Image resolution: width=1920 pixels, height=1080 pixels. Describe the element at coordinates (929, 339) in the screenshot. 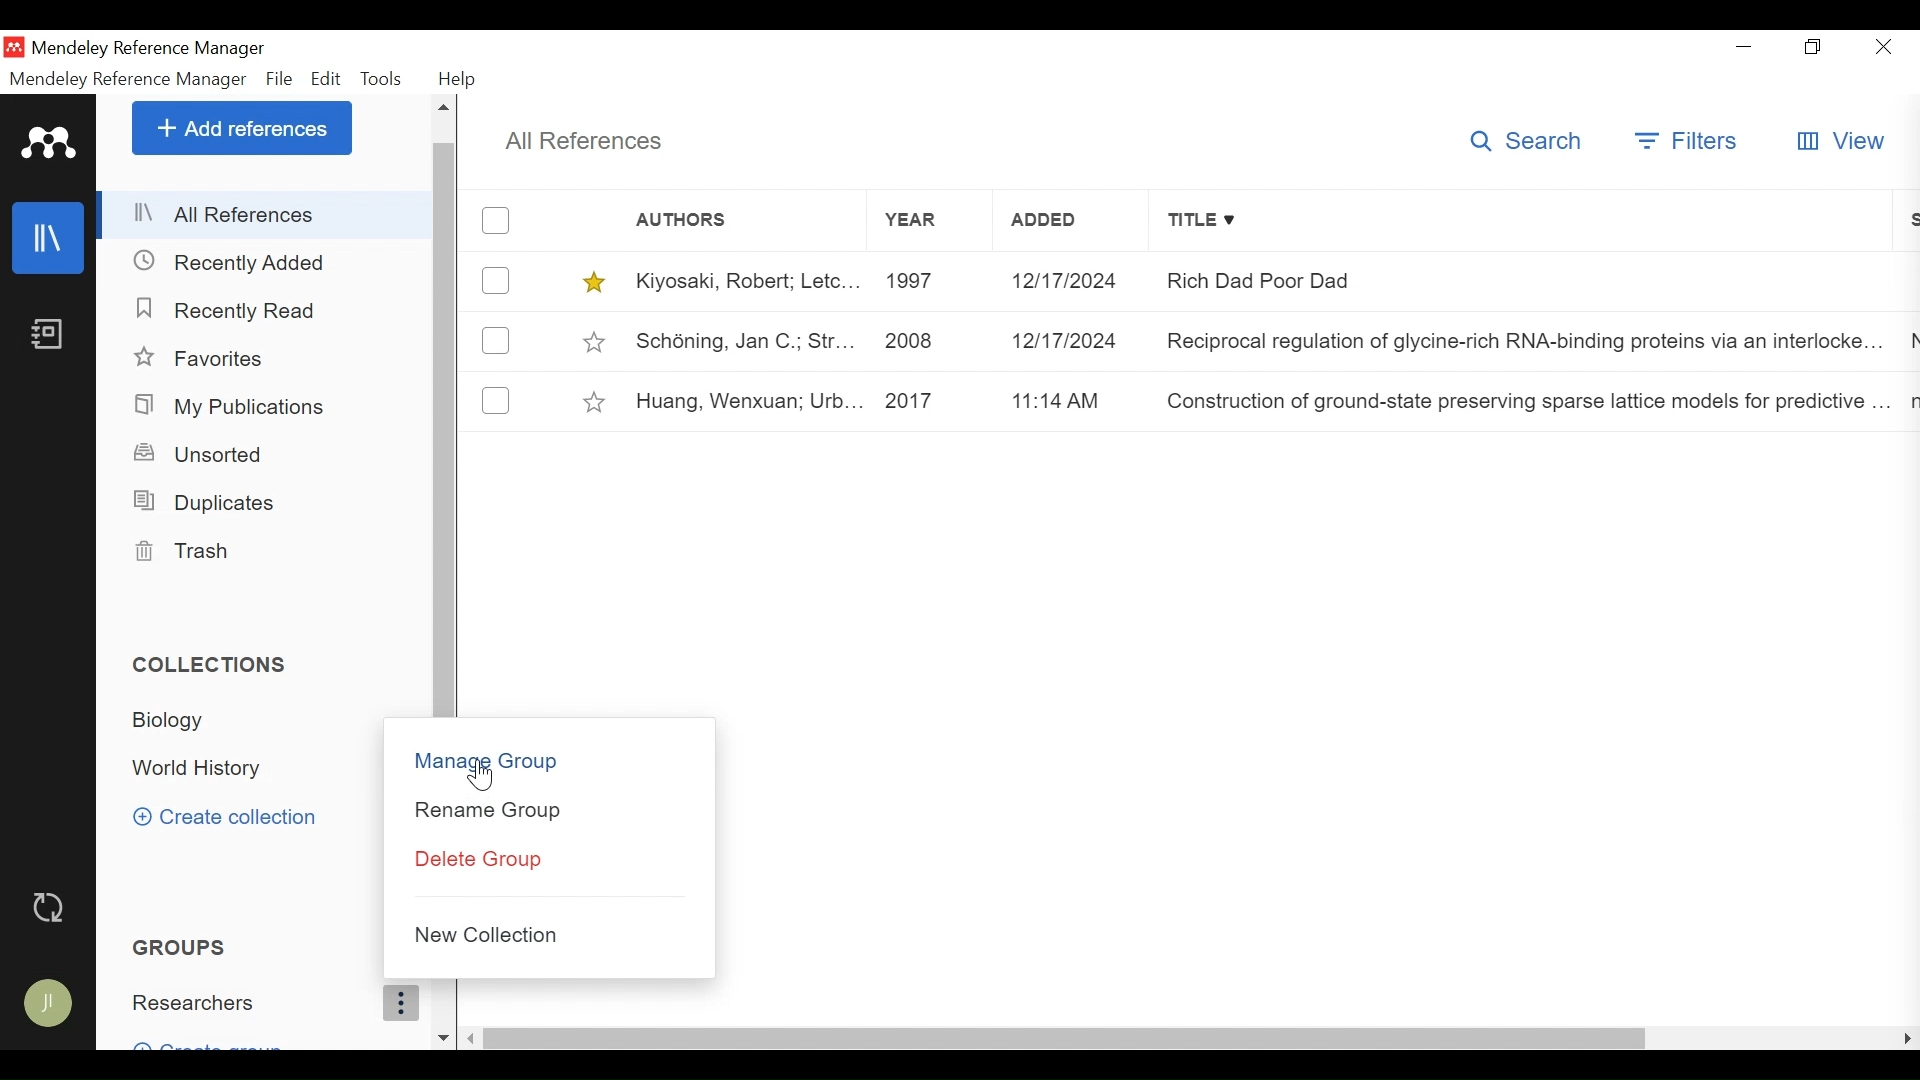

I see `2008` at that location.